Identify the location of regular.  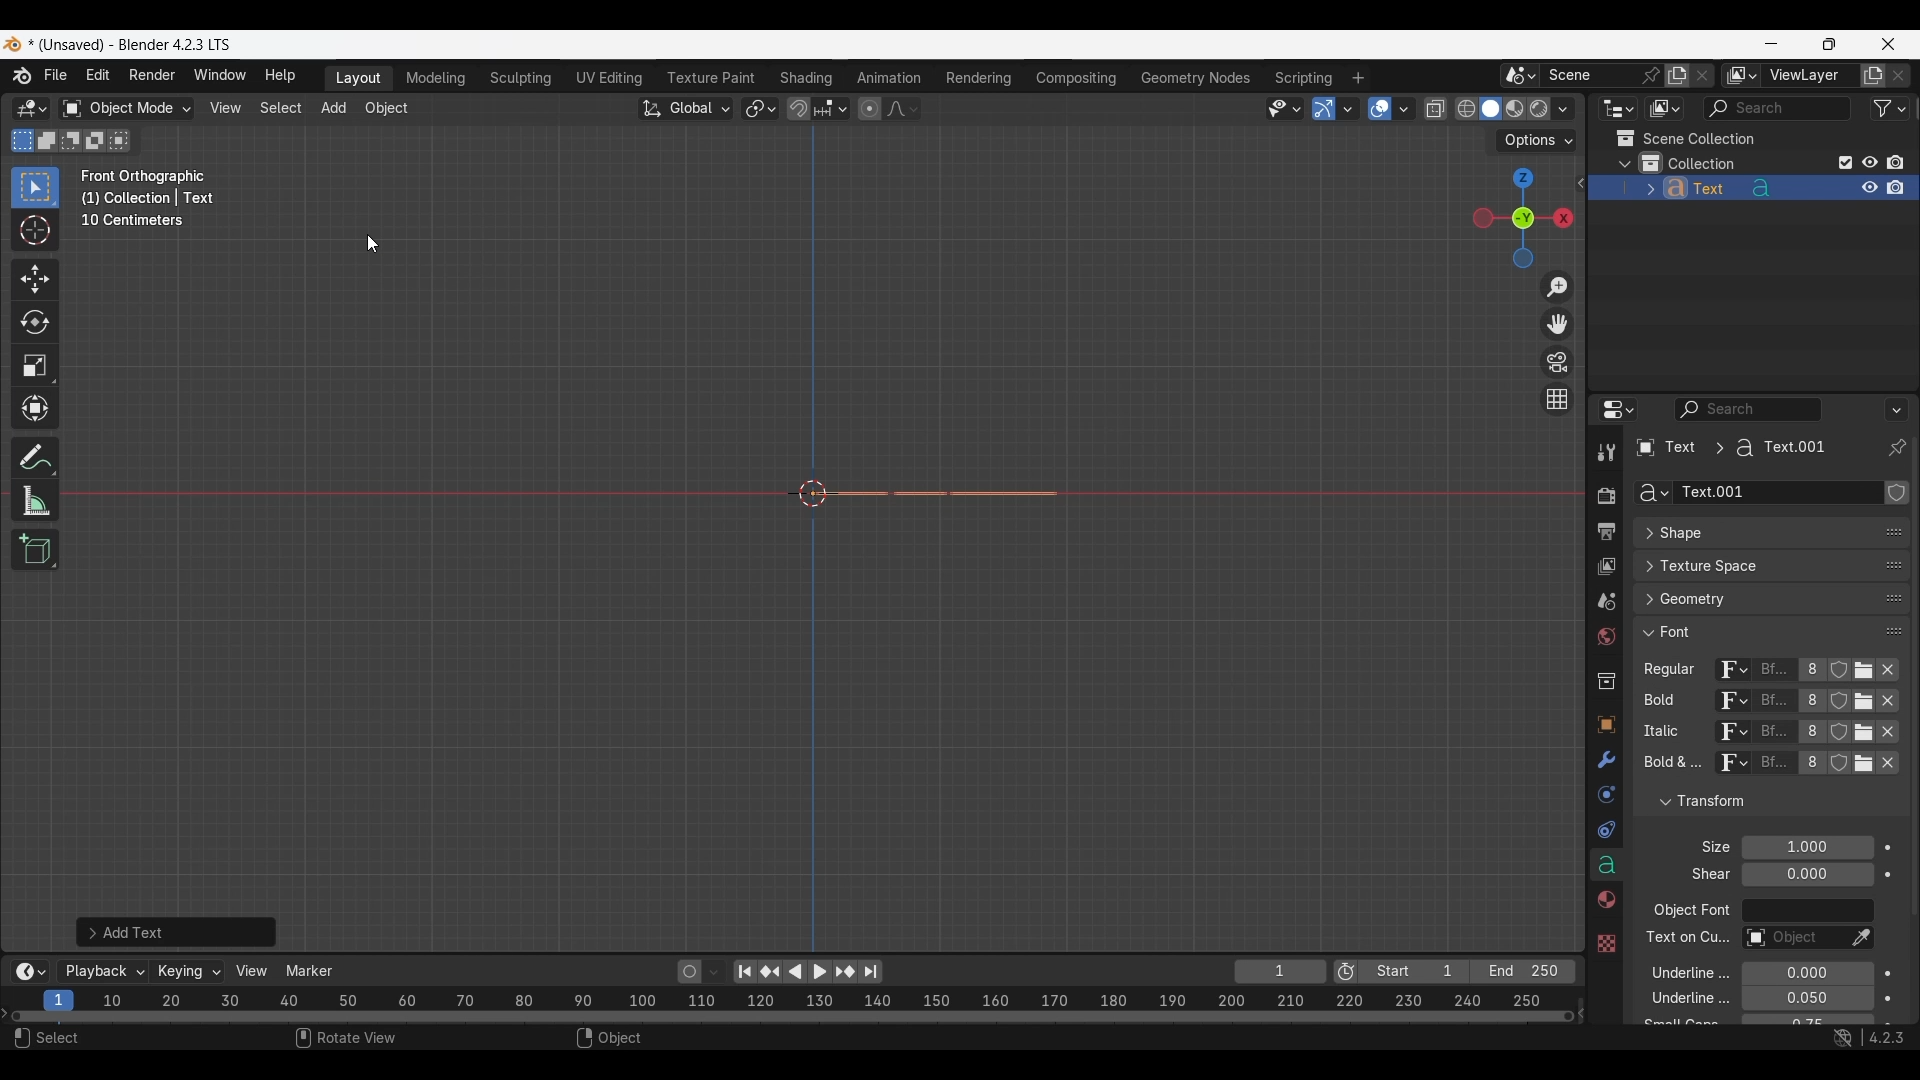
(1674, 671).